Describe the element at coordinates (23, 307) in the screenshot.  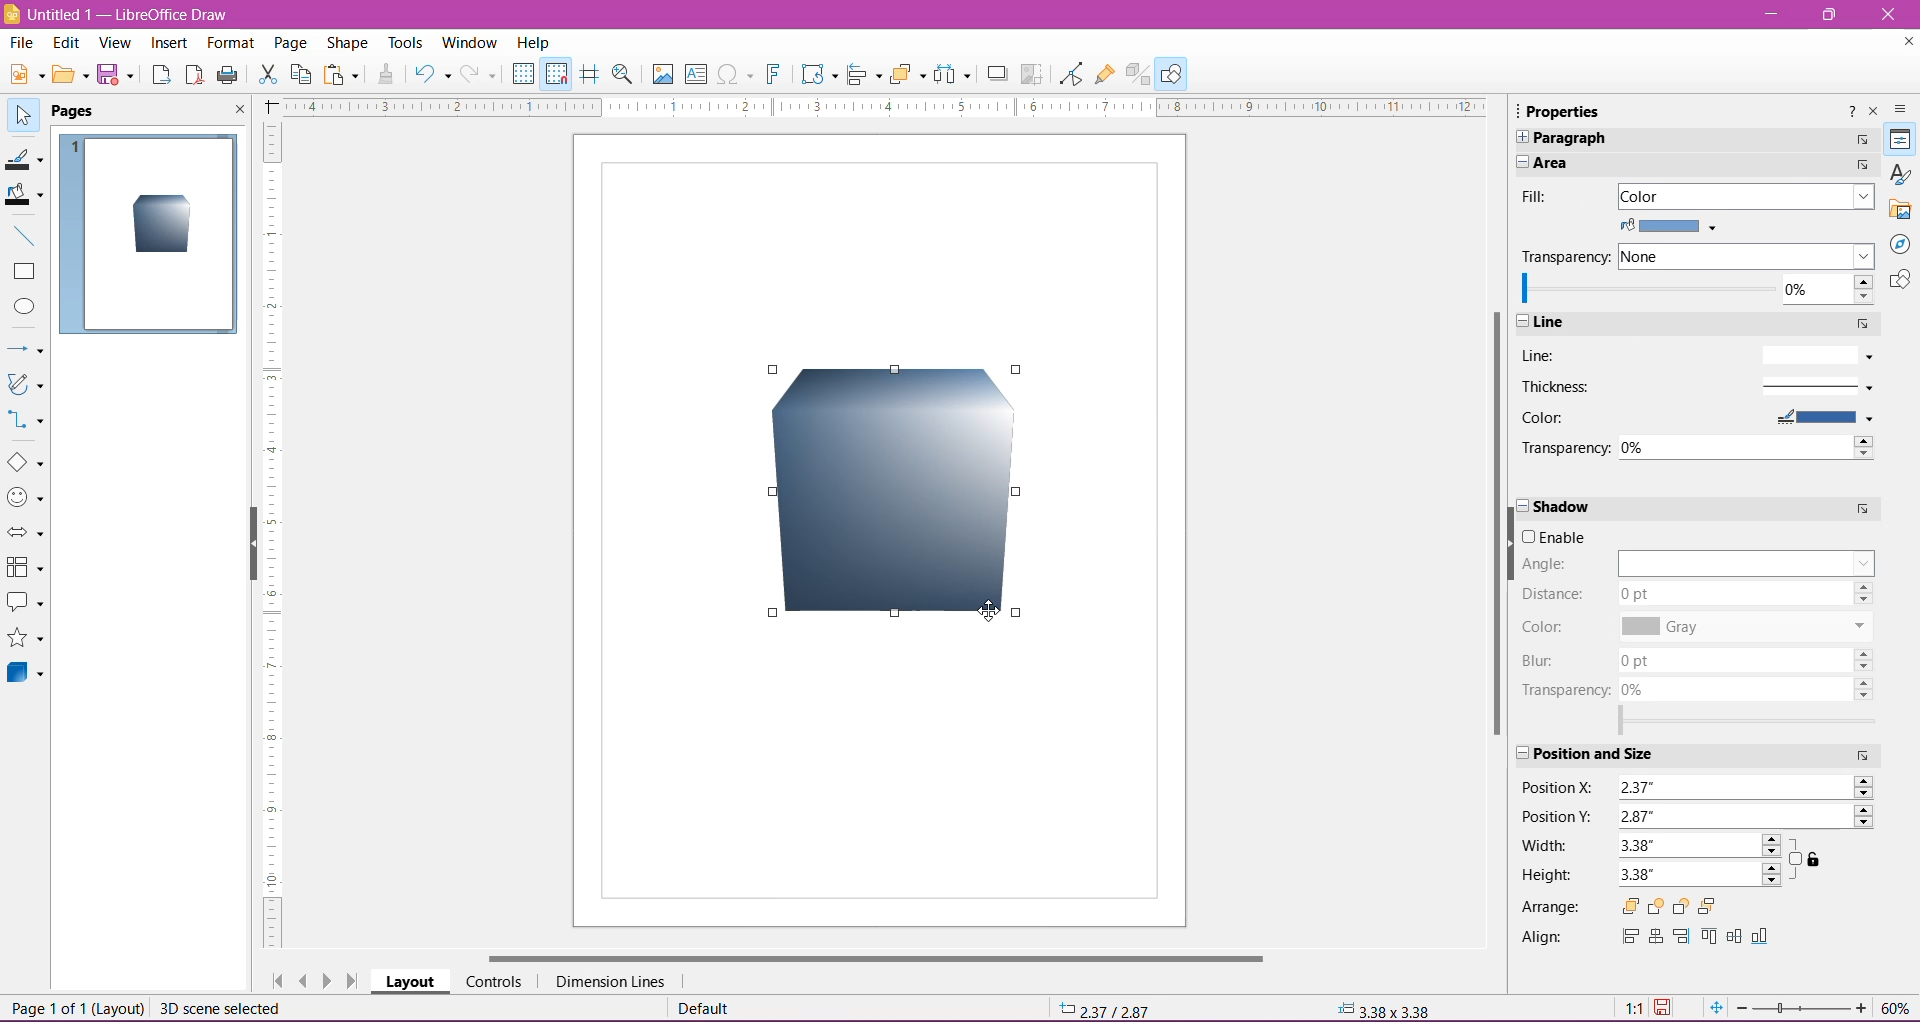
I see `Ellipse` at that location.